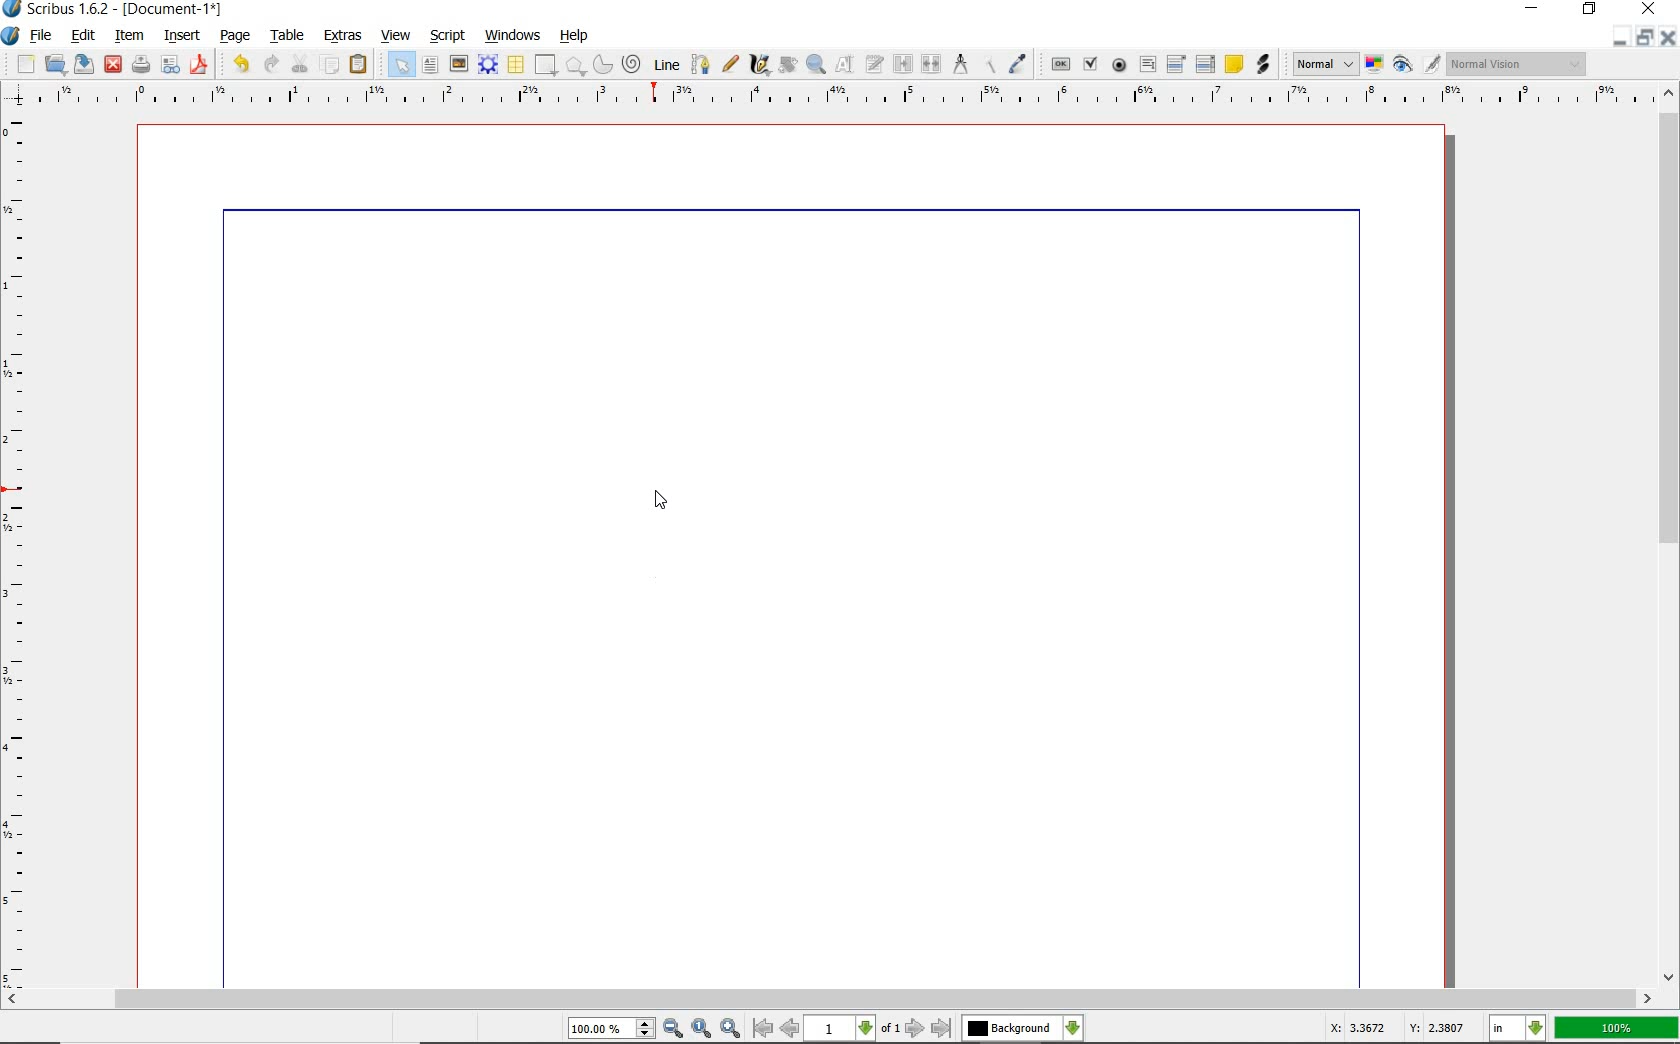 The height and width of the screenshot is (1044, 1680). I want to click on print, so click(140, 63).